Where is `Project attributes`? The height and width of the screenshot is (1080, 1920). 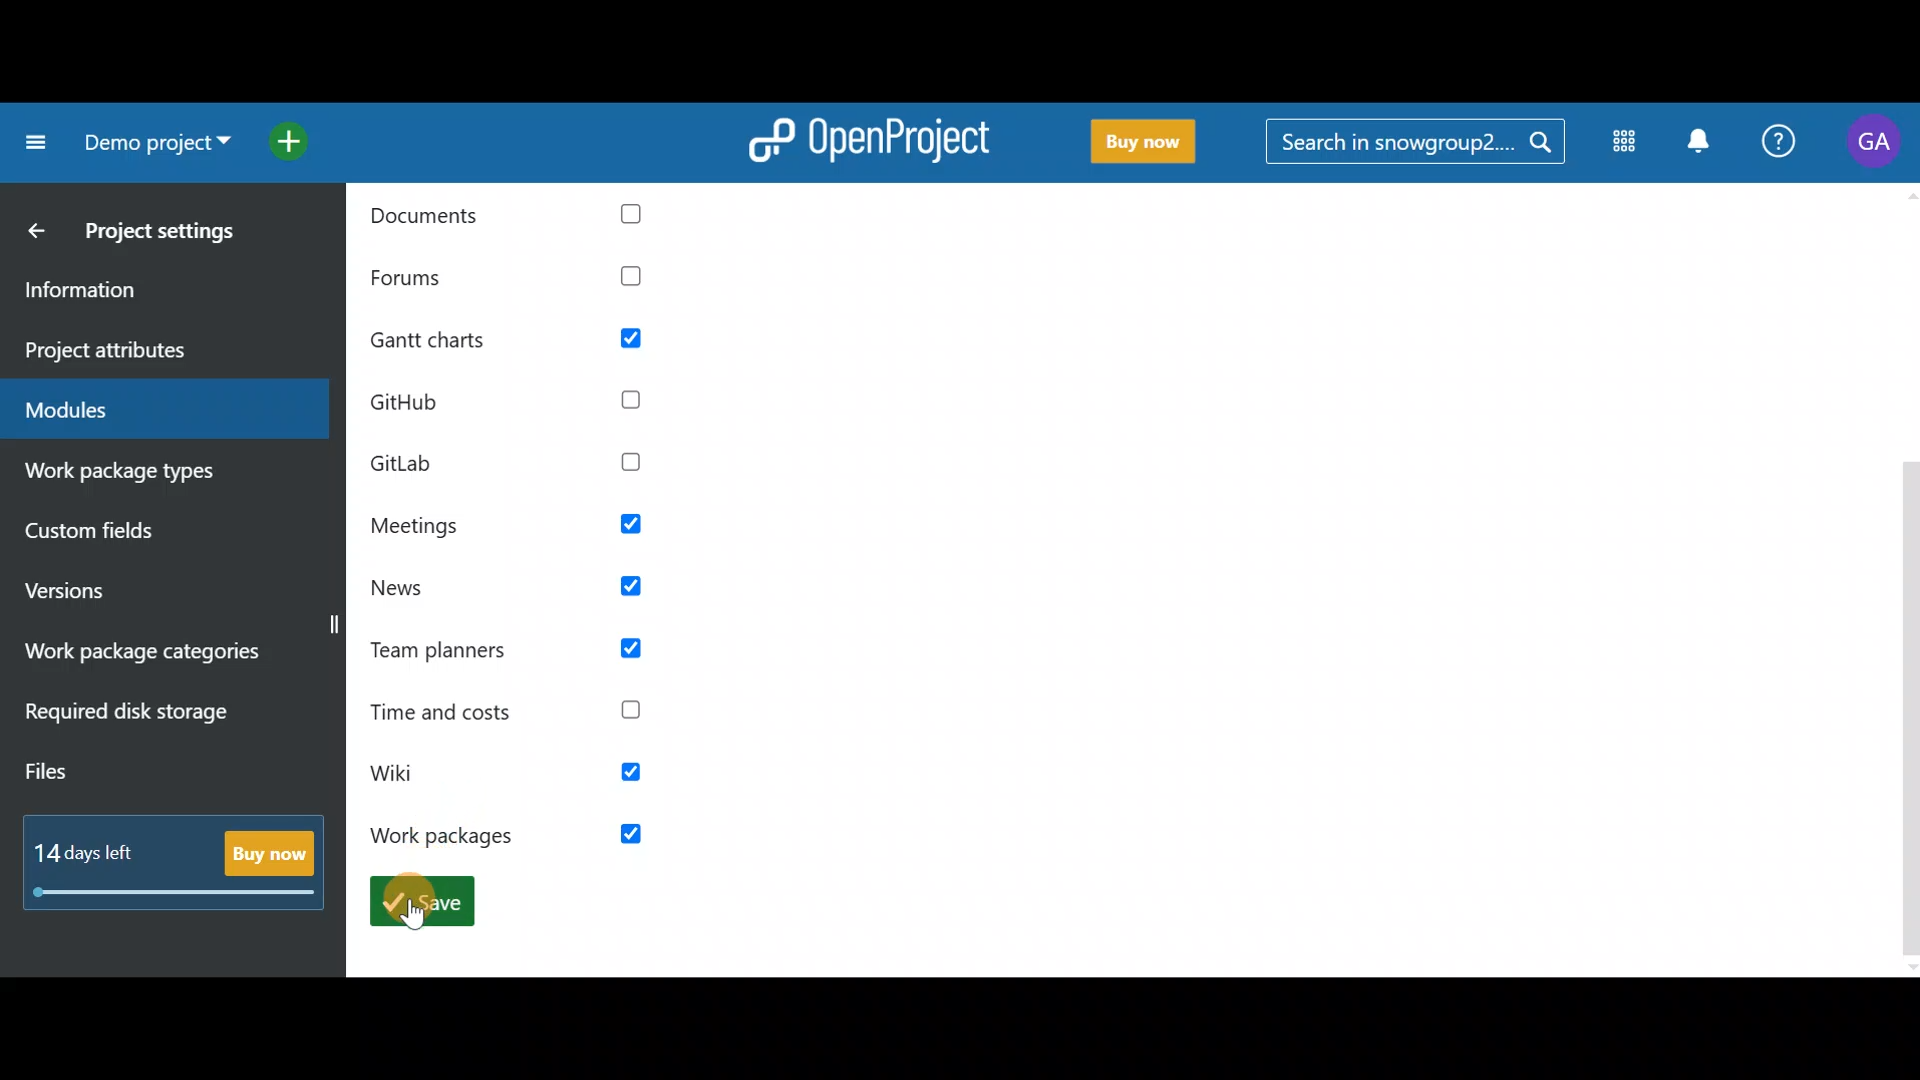 Project attributes is located at coordinates (158, 351).